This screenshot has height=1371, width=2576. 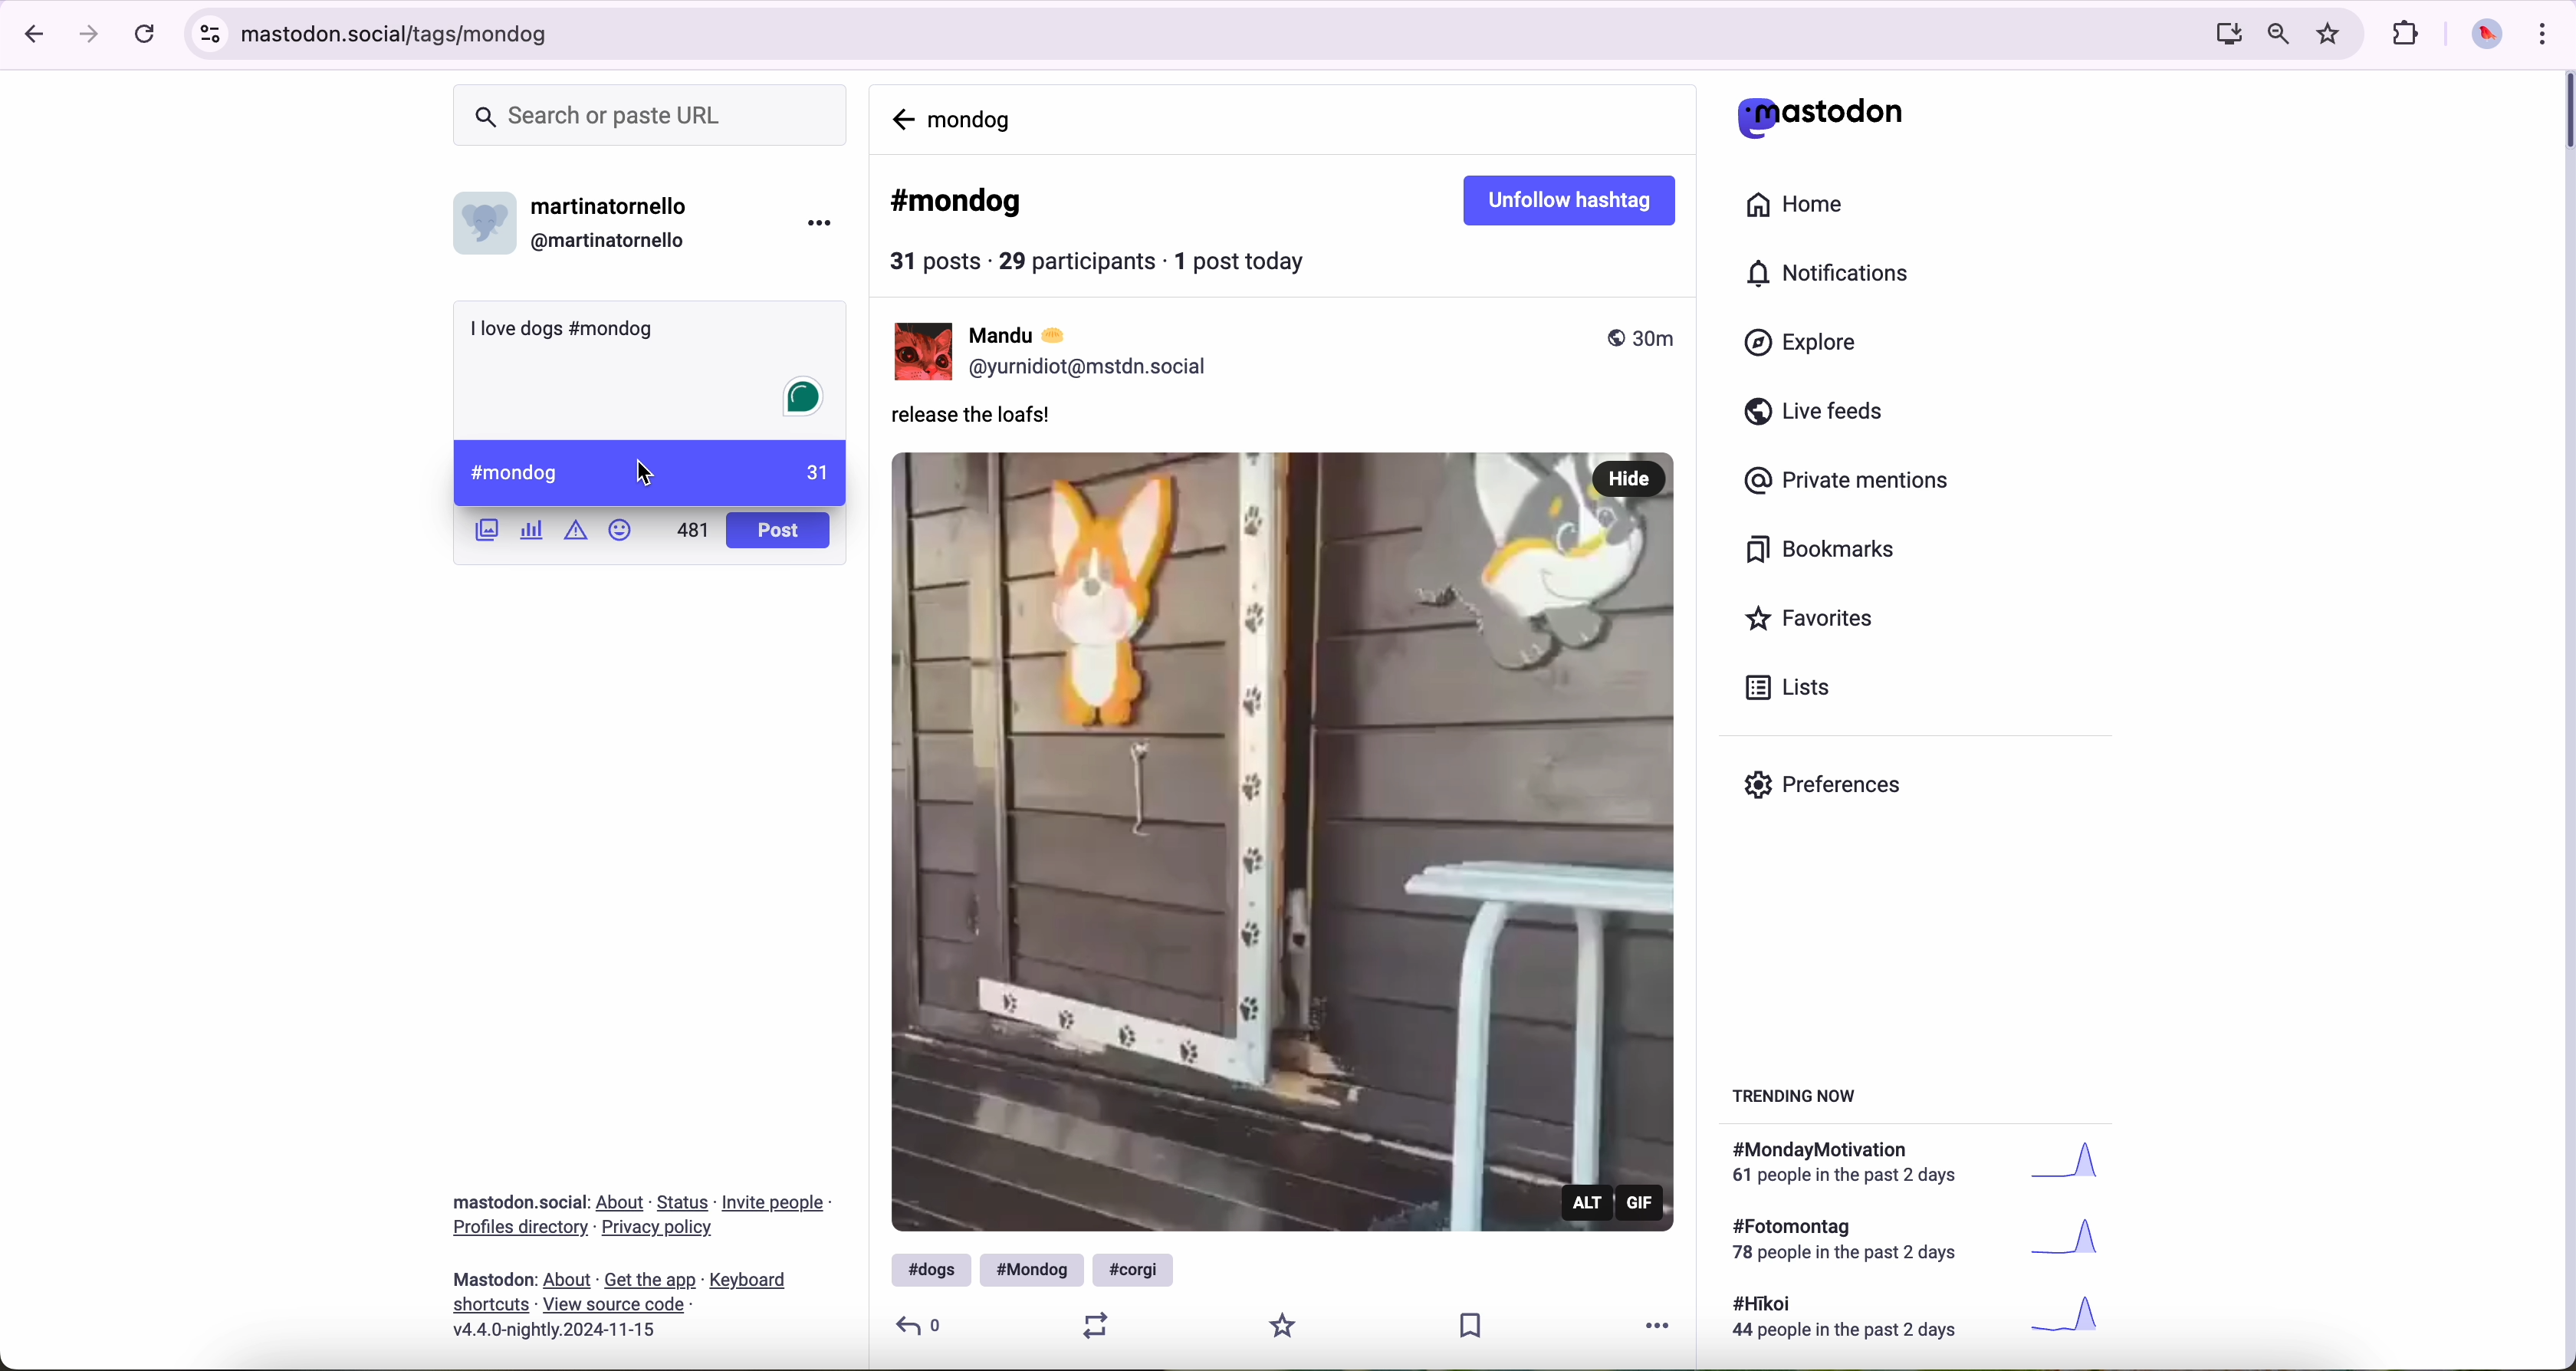 I want to click on graph, so click(x=2076, y=1243).